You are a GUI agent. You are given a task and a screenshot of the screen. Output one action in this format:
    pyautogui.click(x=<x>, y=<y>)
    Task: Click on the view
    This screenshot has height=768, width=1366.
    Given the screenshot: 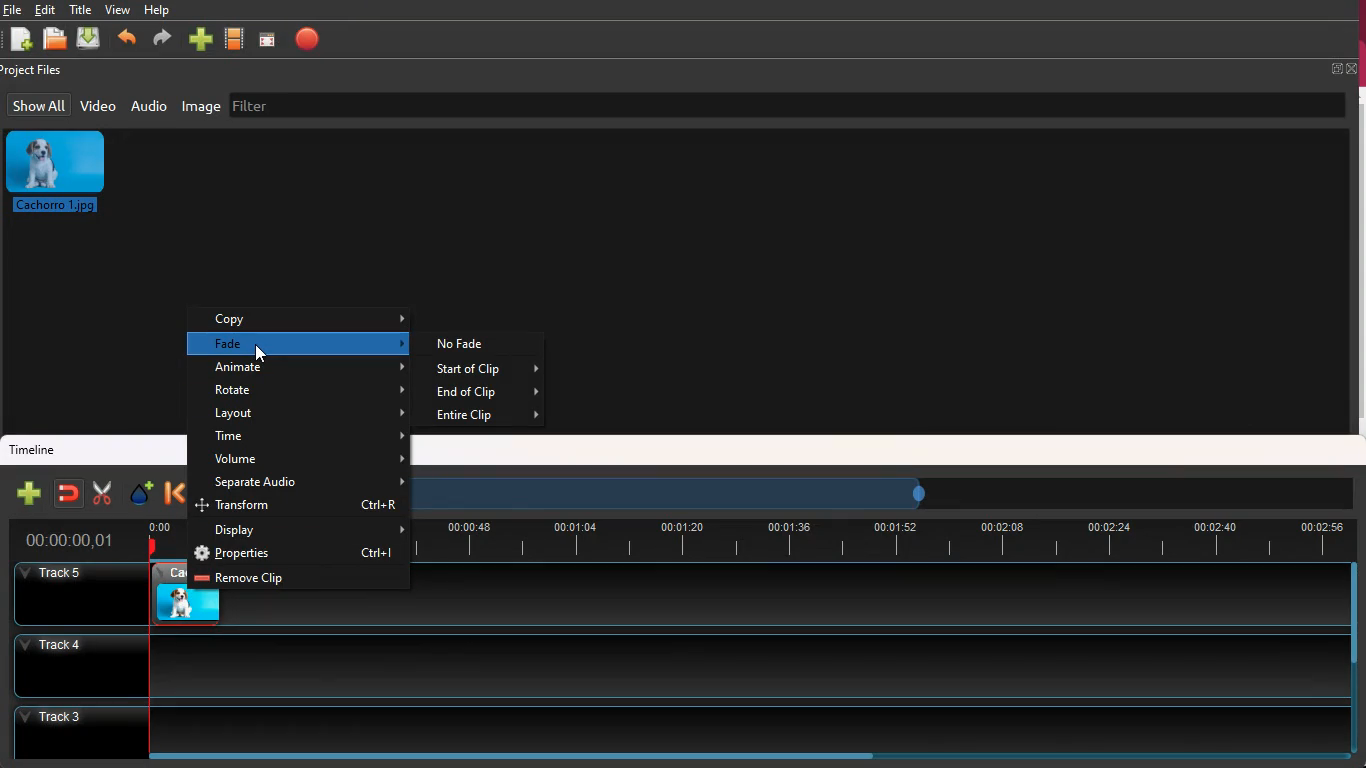 What is the action you would take?
    pyautogui.click(x=120, y=10)
    